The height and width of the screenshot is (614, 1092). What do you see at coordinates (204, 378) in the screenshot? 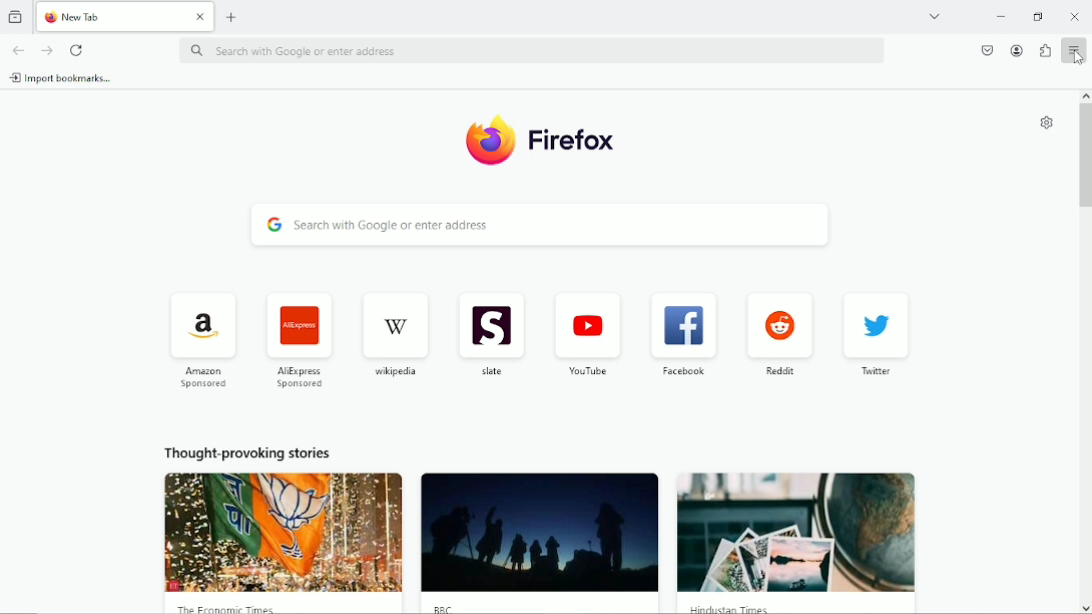
I see `amazon` at bounding box center [204, 378].